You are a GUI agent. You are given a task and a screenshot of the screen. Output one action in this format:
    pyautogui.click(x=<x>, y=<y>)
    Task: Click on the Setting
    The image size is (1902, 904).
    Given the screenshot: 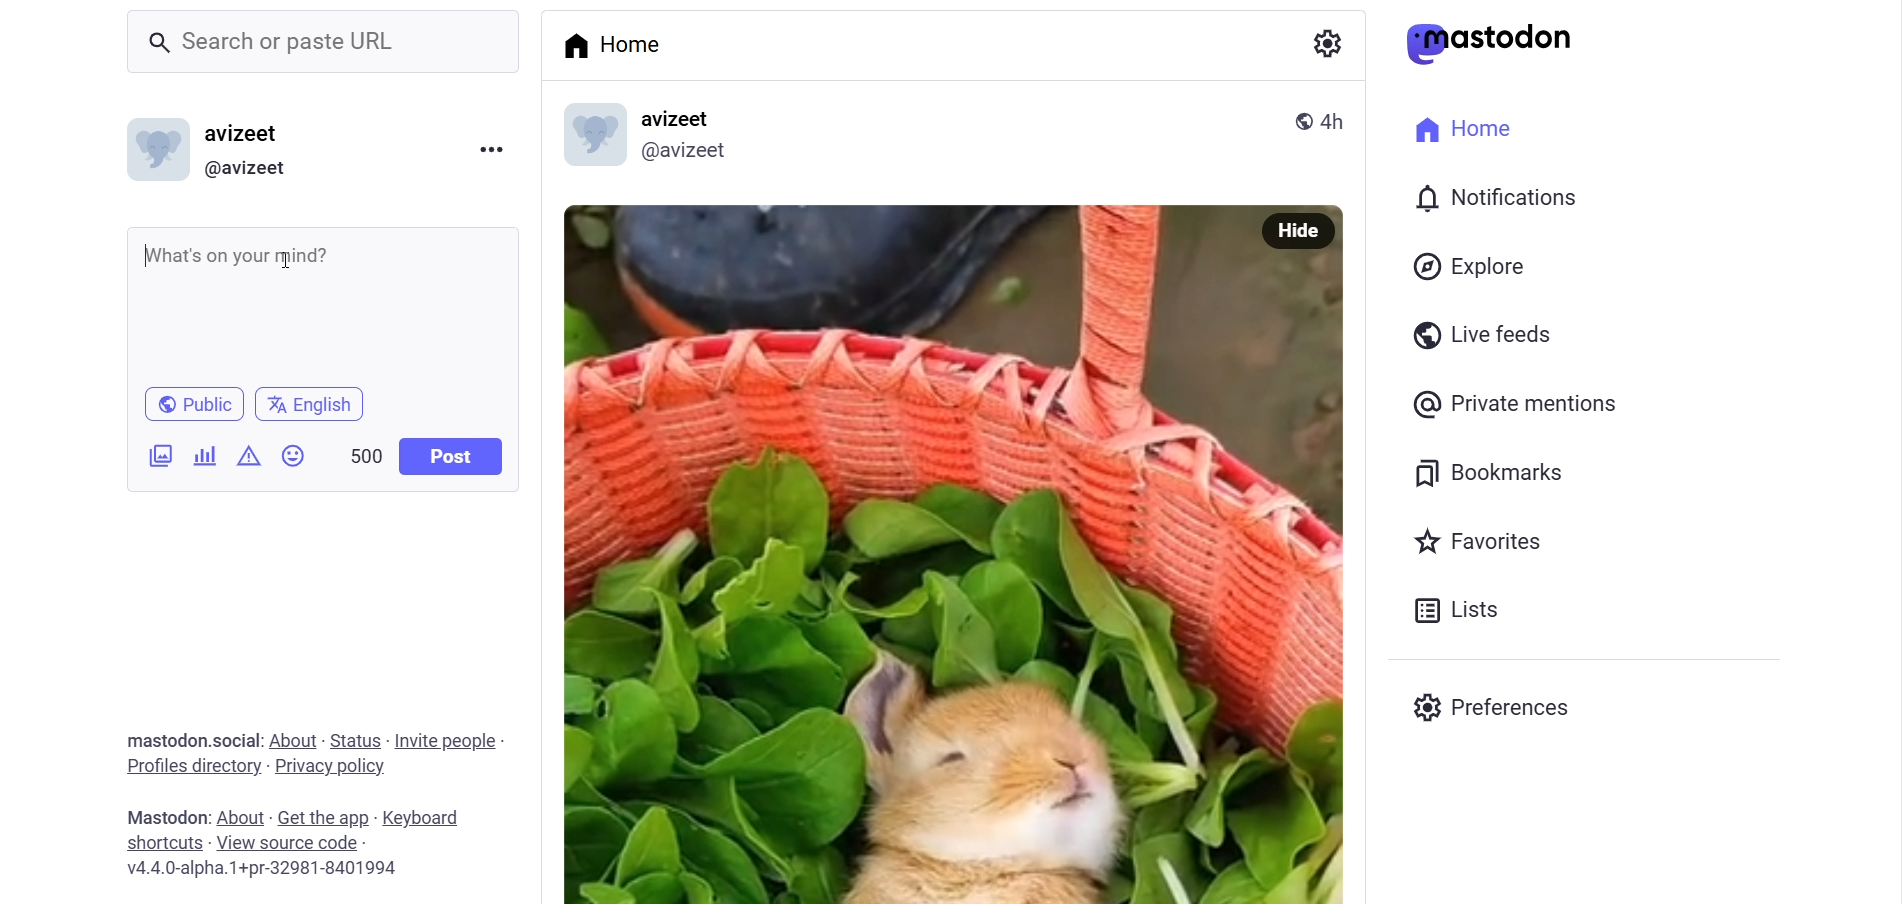 What is the action you would take?
    pyautogui.click(x=1327, y=43)
    